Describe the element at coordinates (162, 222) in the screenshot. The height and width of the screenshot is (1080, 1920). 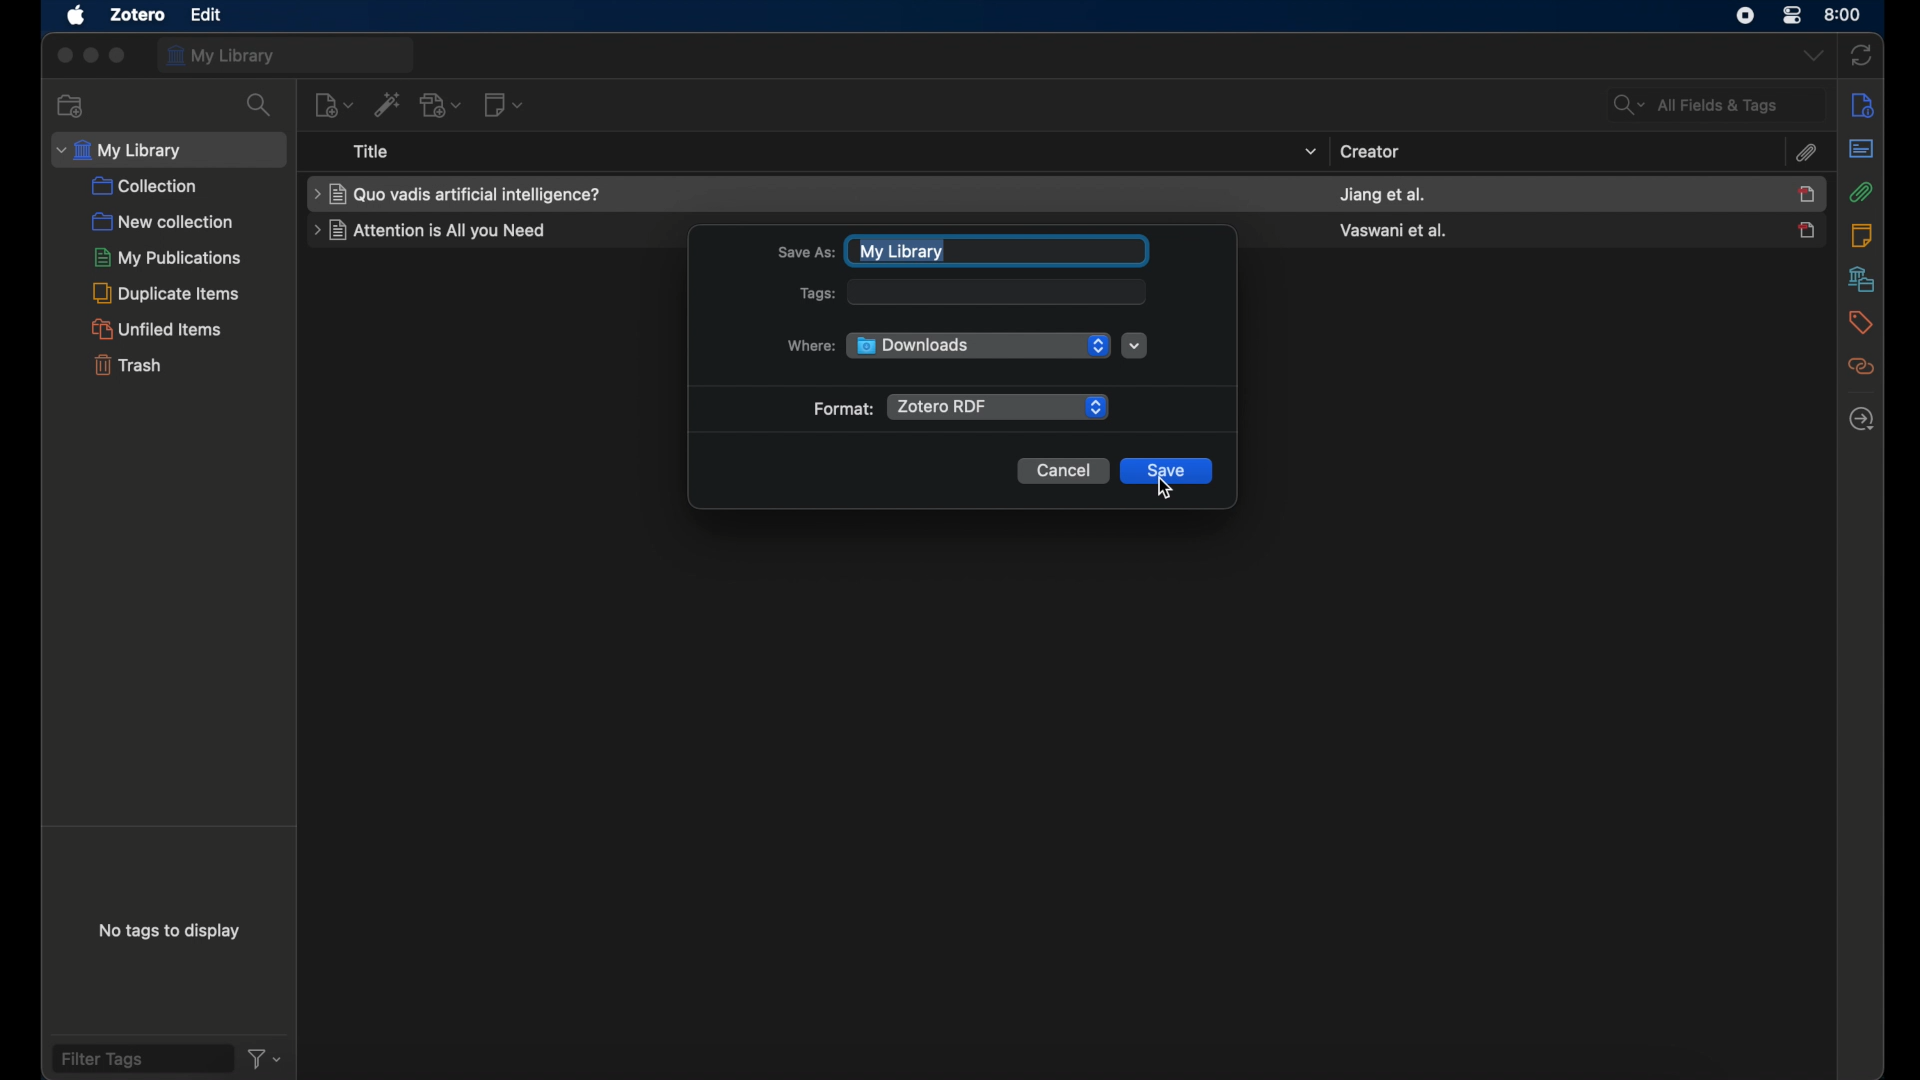
I see `new collection` at that location.